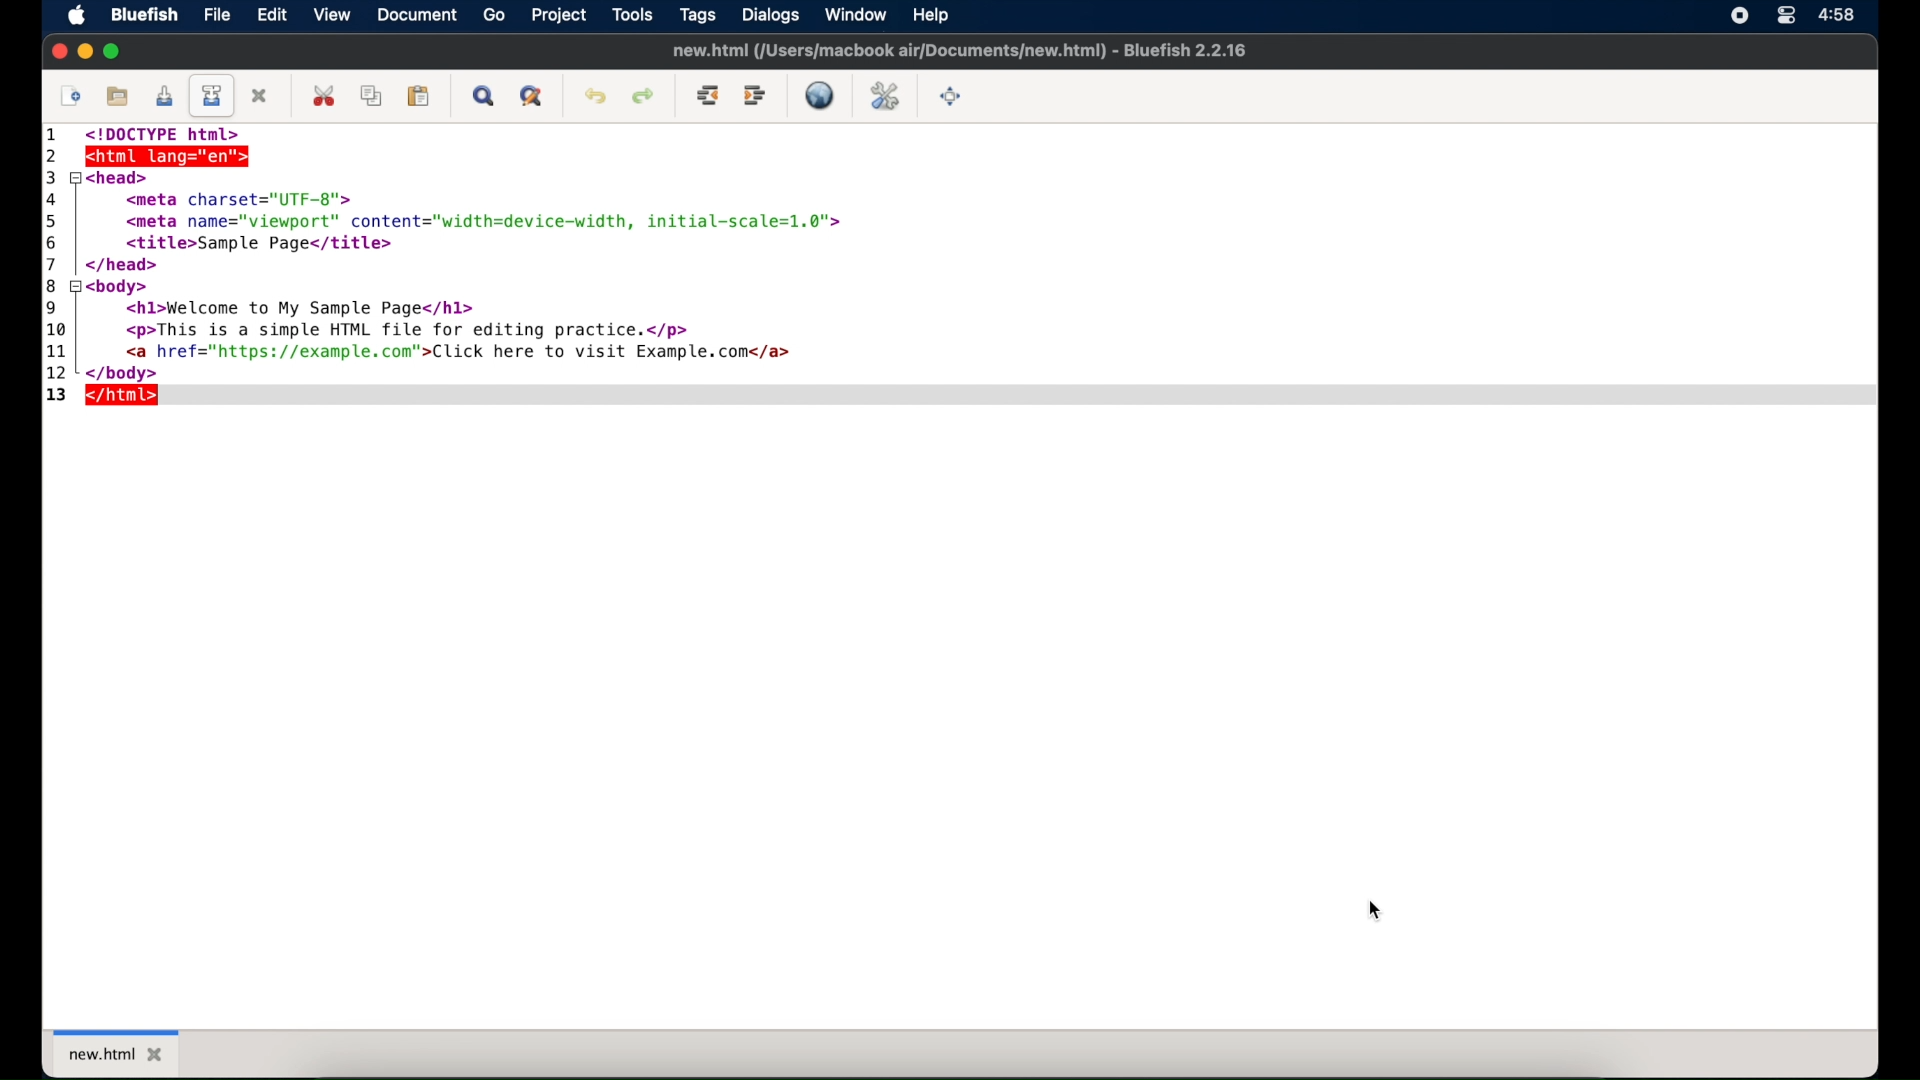  What do you see at coordinates (52, 307) in the screenshot?
I see `9` at bounding box center [52, 307].